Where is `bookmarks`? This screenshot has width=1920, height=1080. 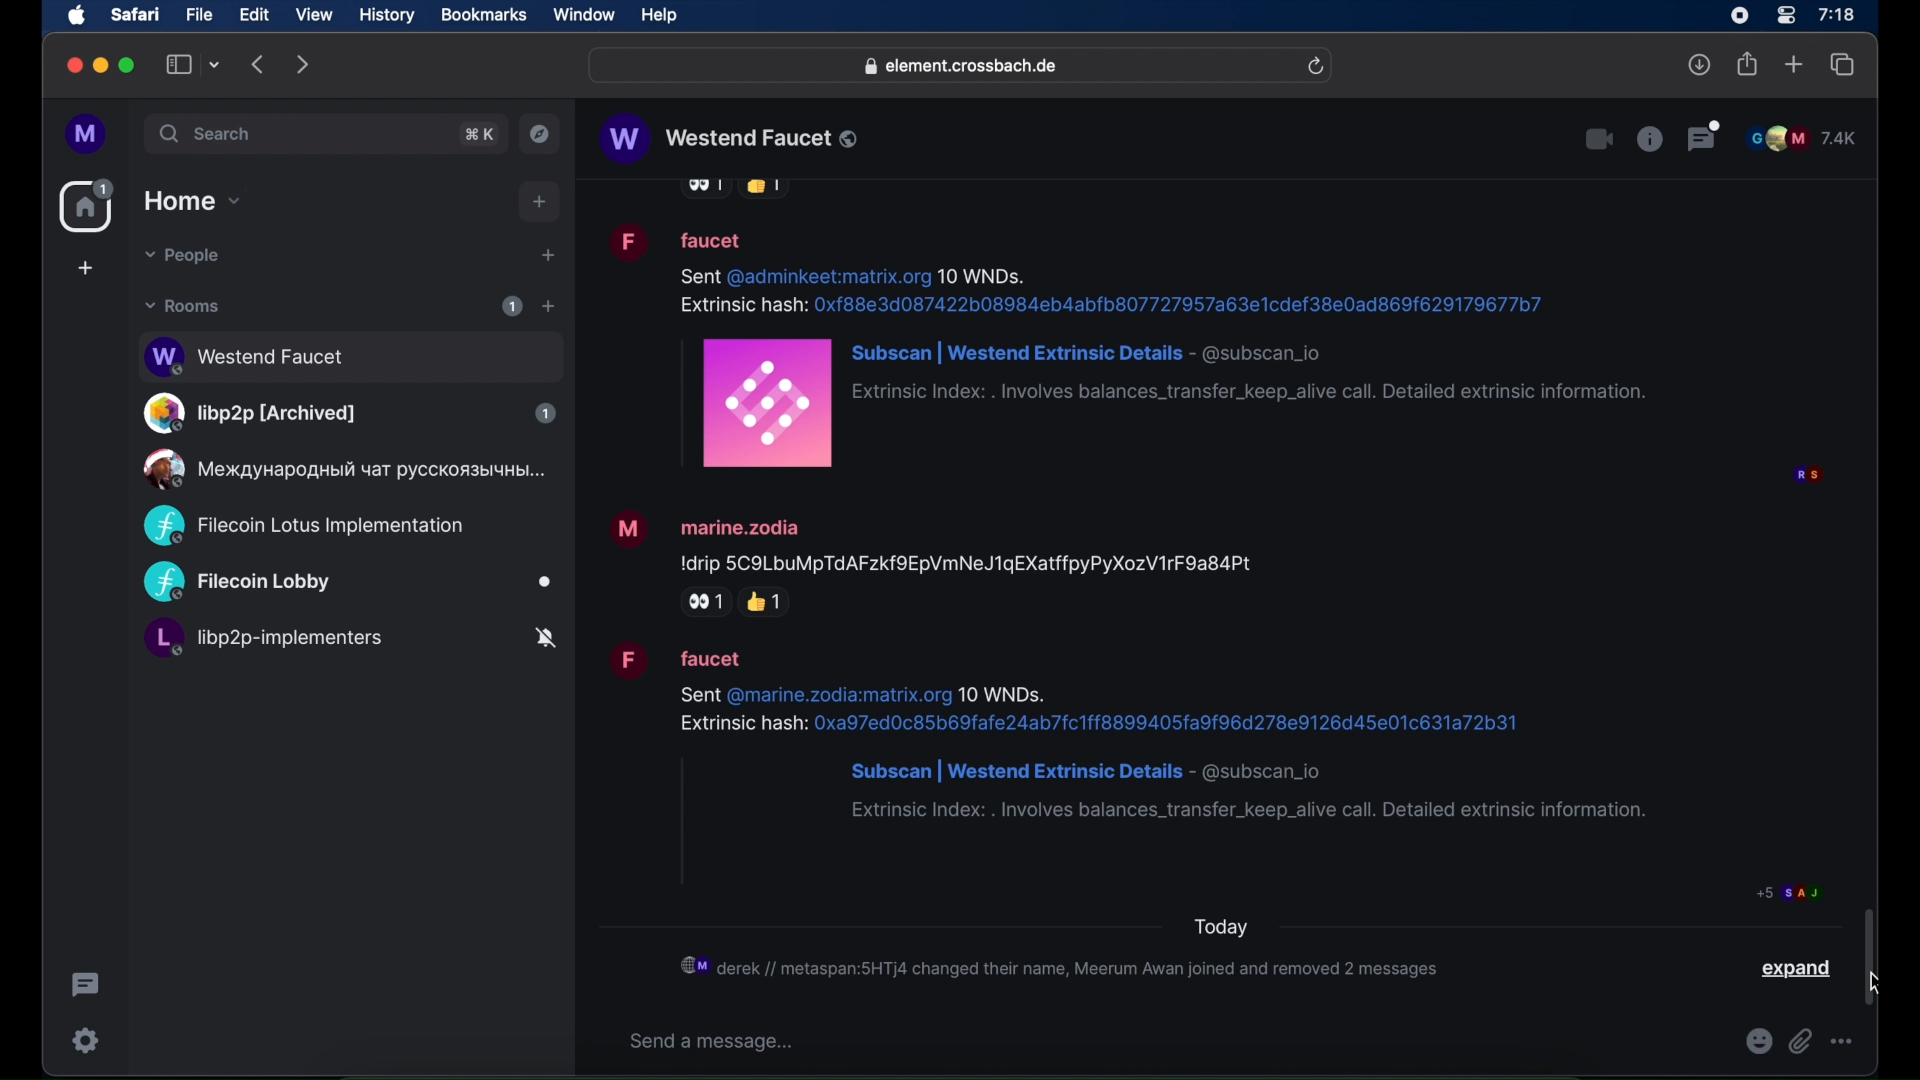 bookmarks is located at coordinates (483, 15).